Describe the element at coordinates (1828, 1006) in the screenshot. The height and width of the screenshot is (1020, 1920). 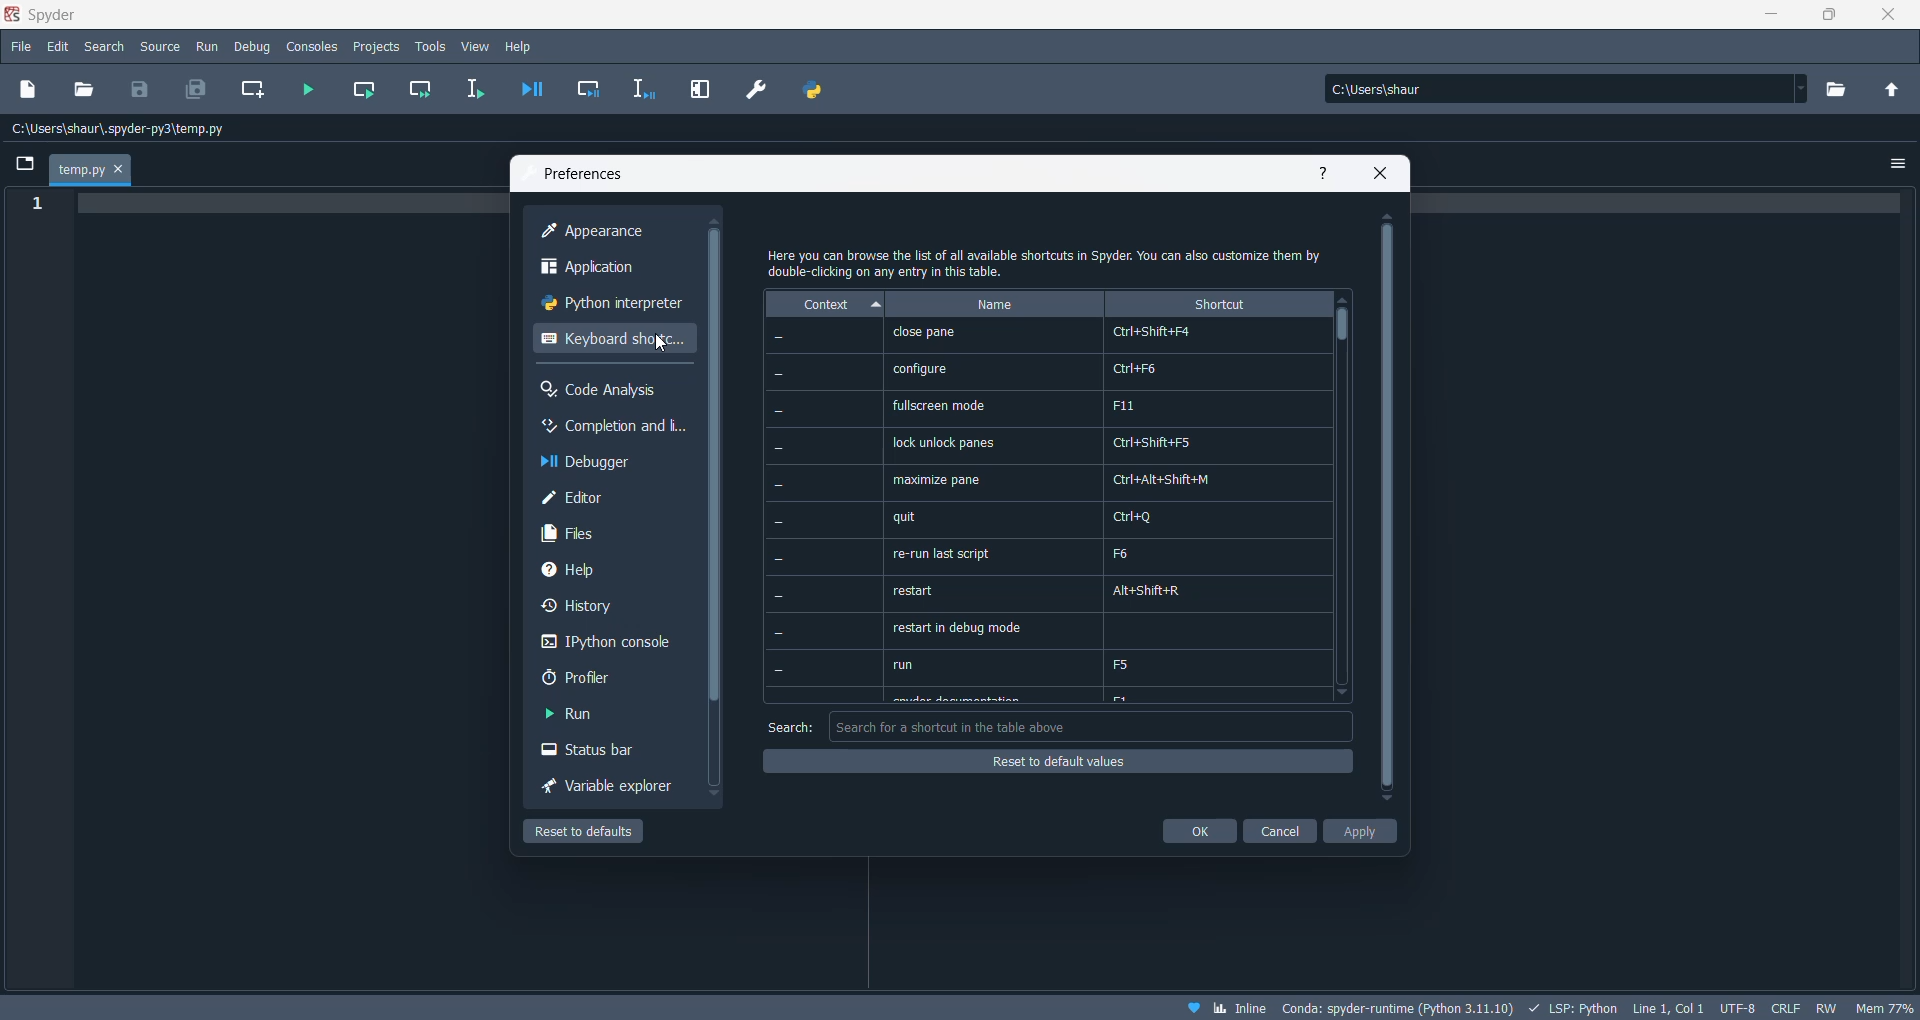
I see `file permission` at that location.